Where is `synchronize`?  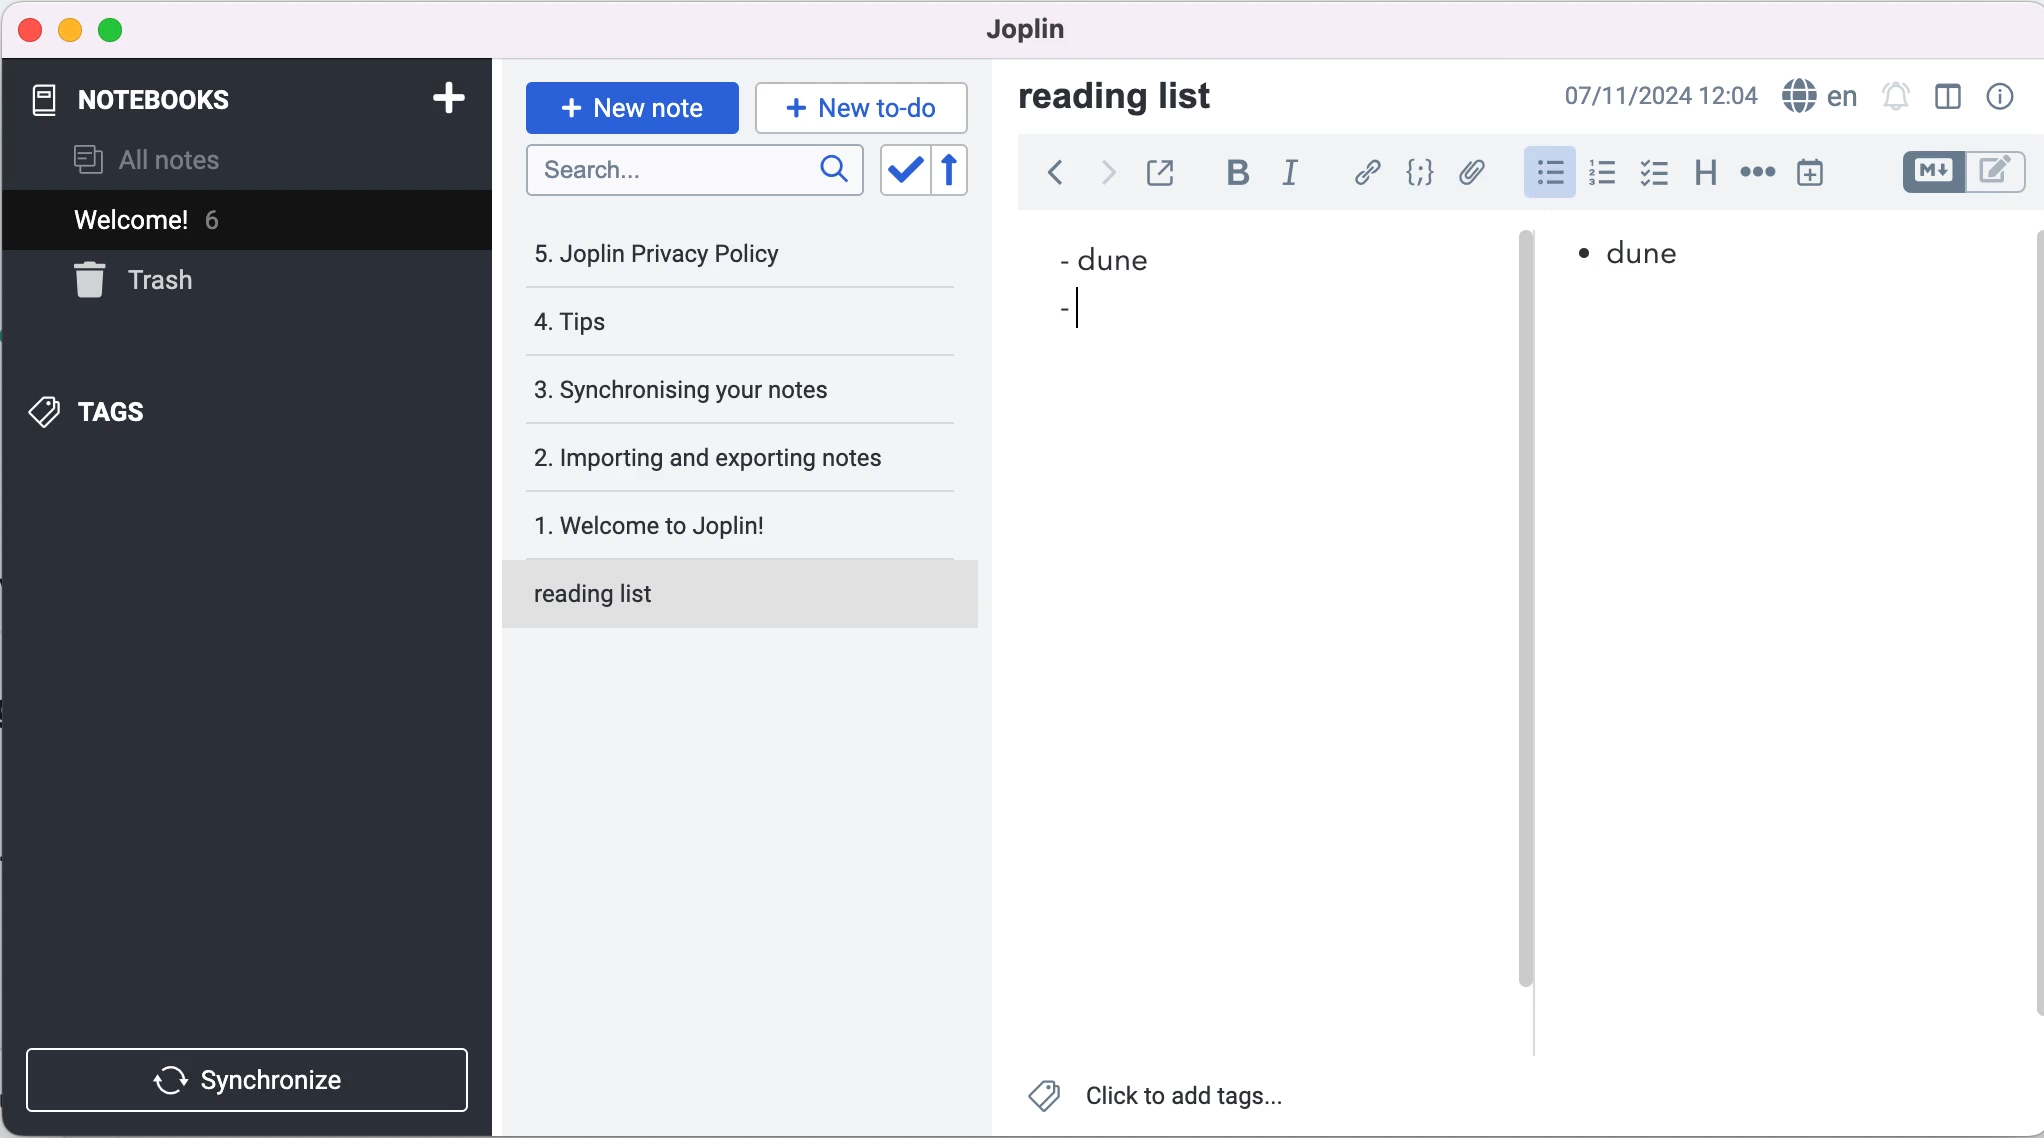 synchronize is located at coordinates (245, 1069).